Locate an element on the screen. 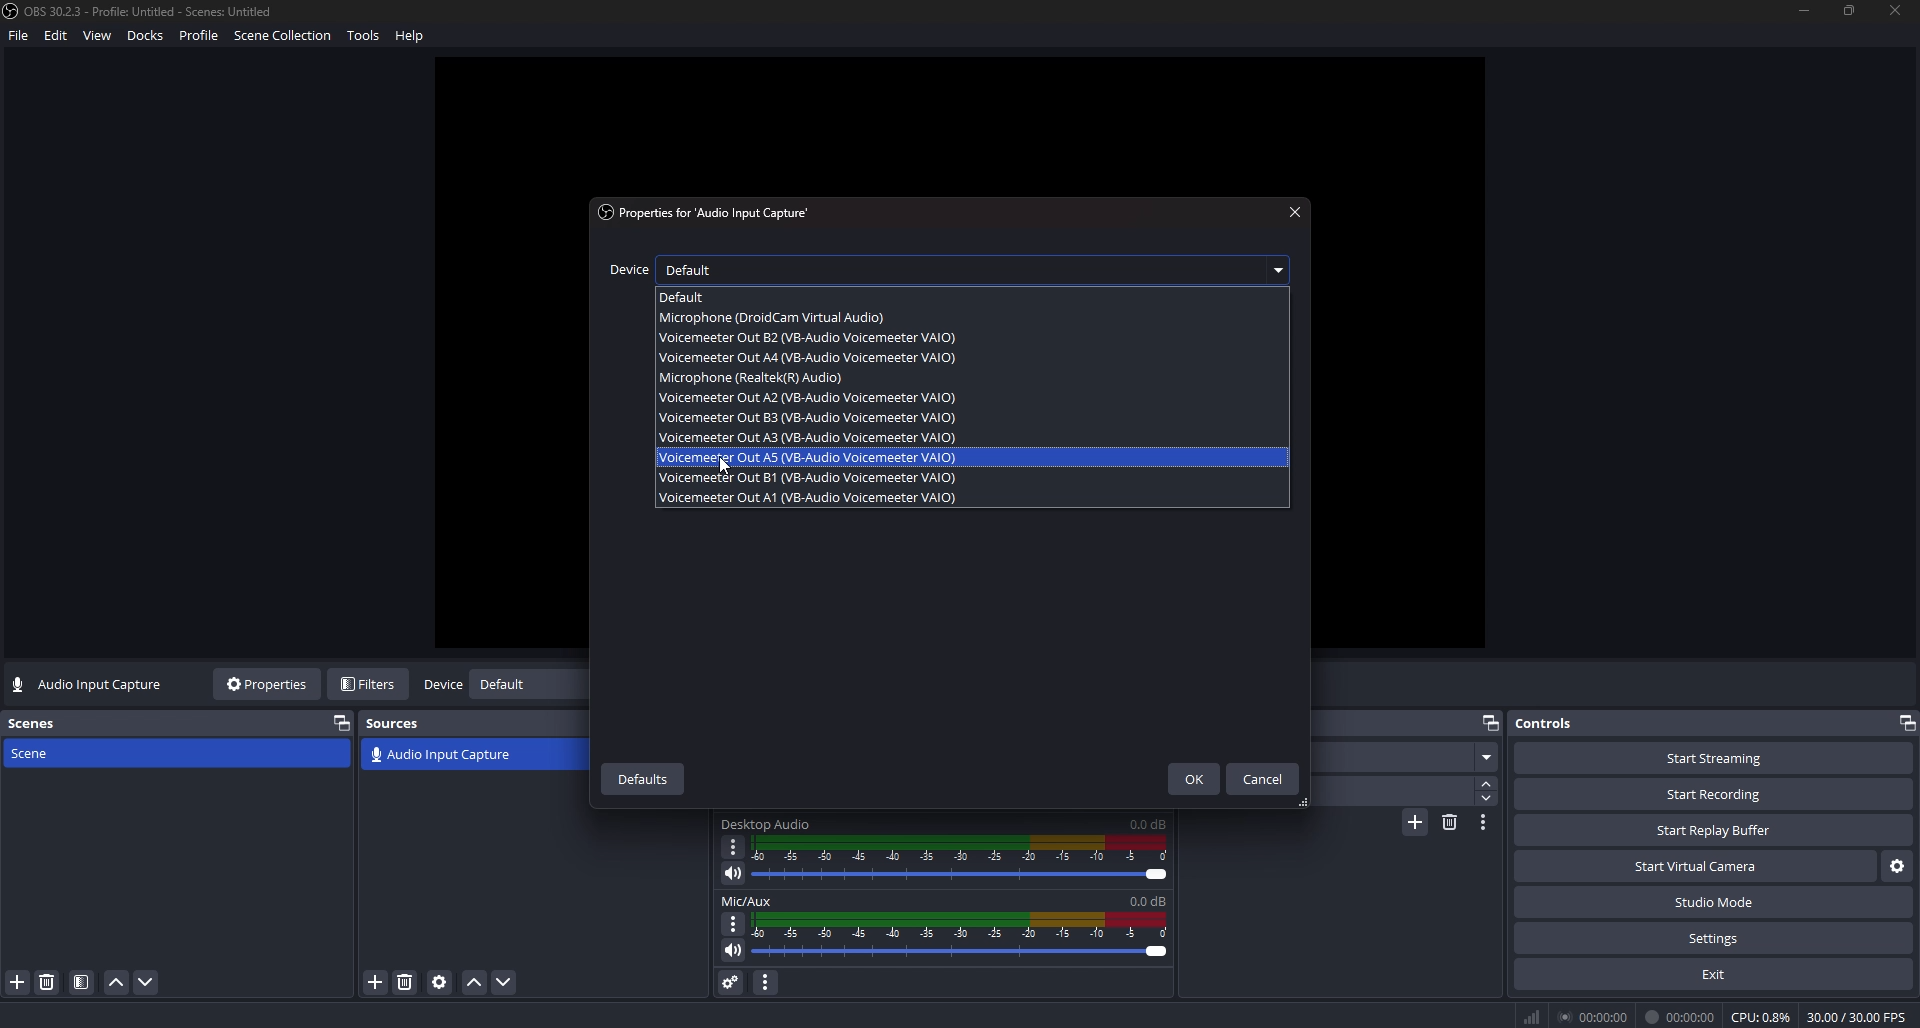 The height and width of the screenshot is (1028, 1920). move scene down is located at coordinates (148, 982).